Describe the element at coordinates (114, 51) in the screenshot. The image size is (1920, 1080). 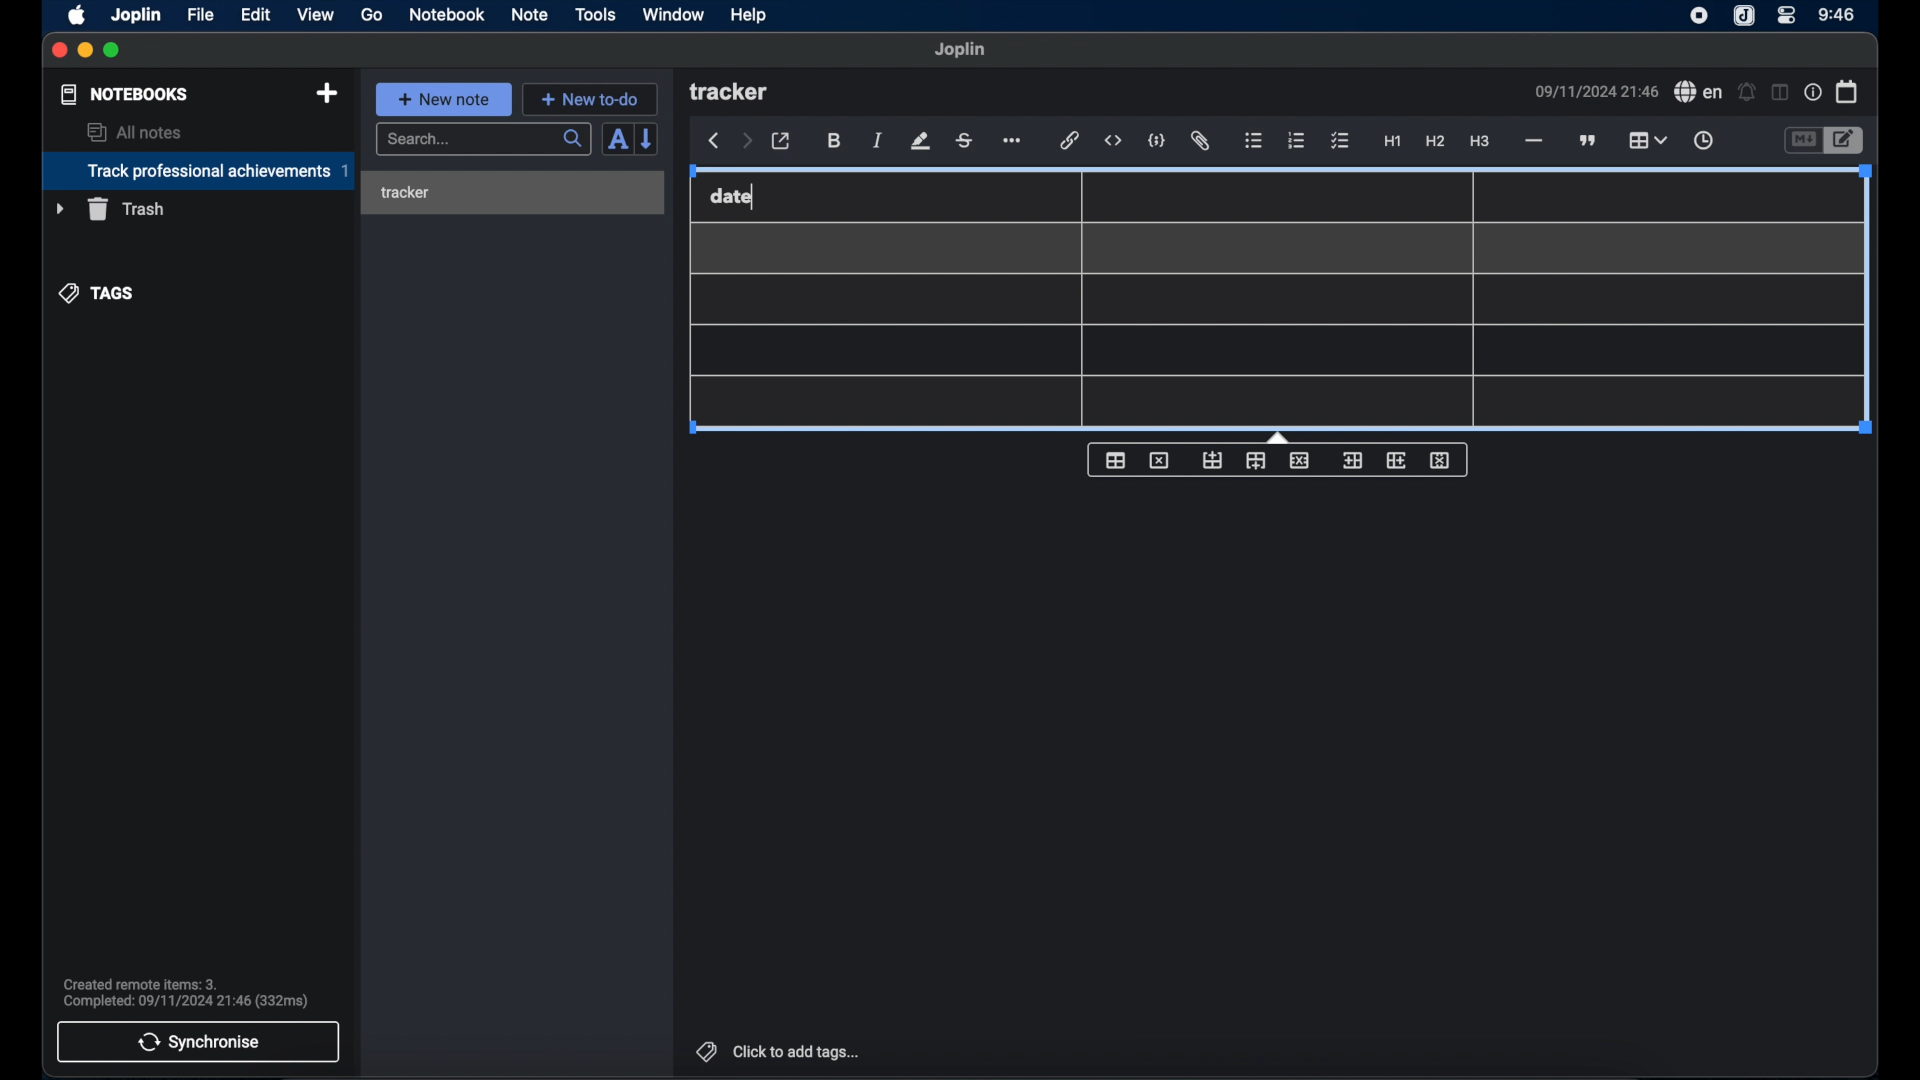
I see `maximize` at that location.